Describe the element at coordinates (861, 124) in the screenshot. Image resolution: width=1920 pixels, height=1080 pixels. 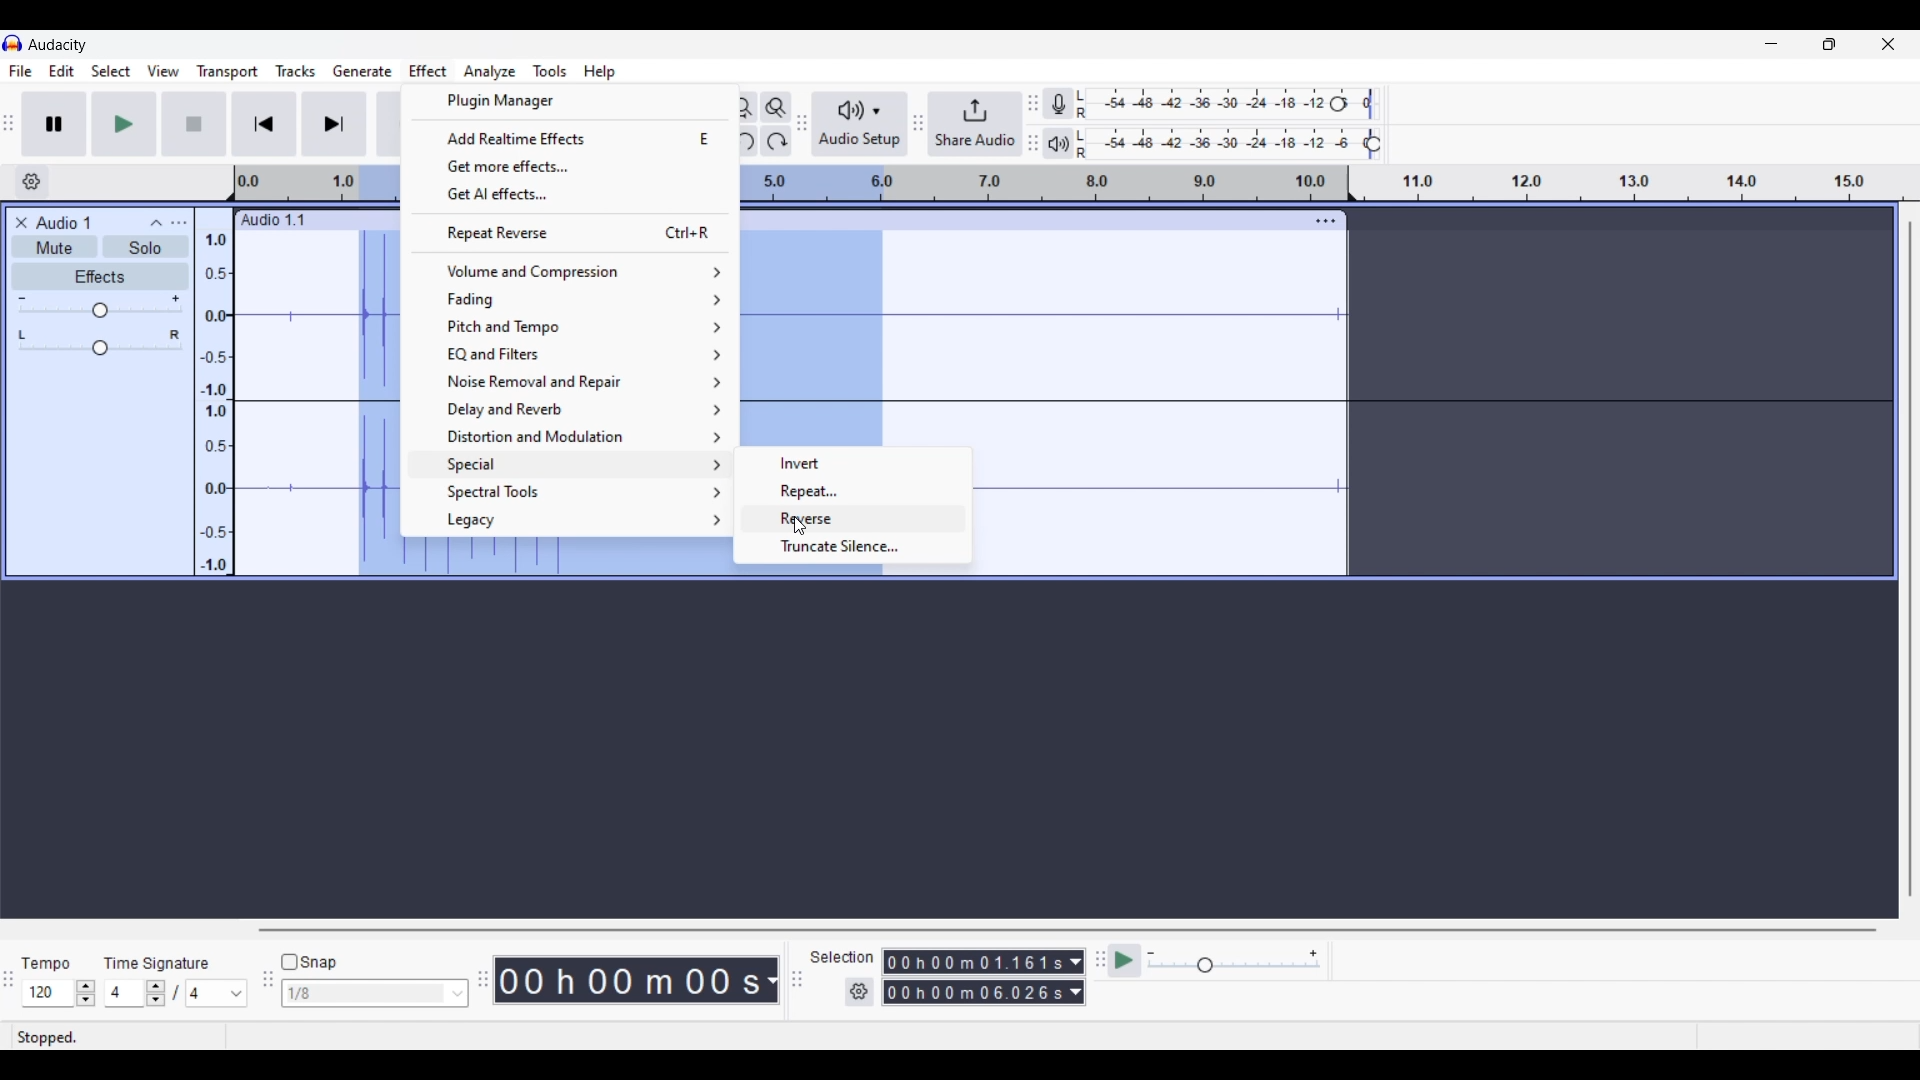
I see `Audio setup` at that location.